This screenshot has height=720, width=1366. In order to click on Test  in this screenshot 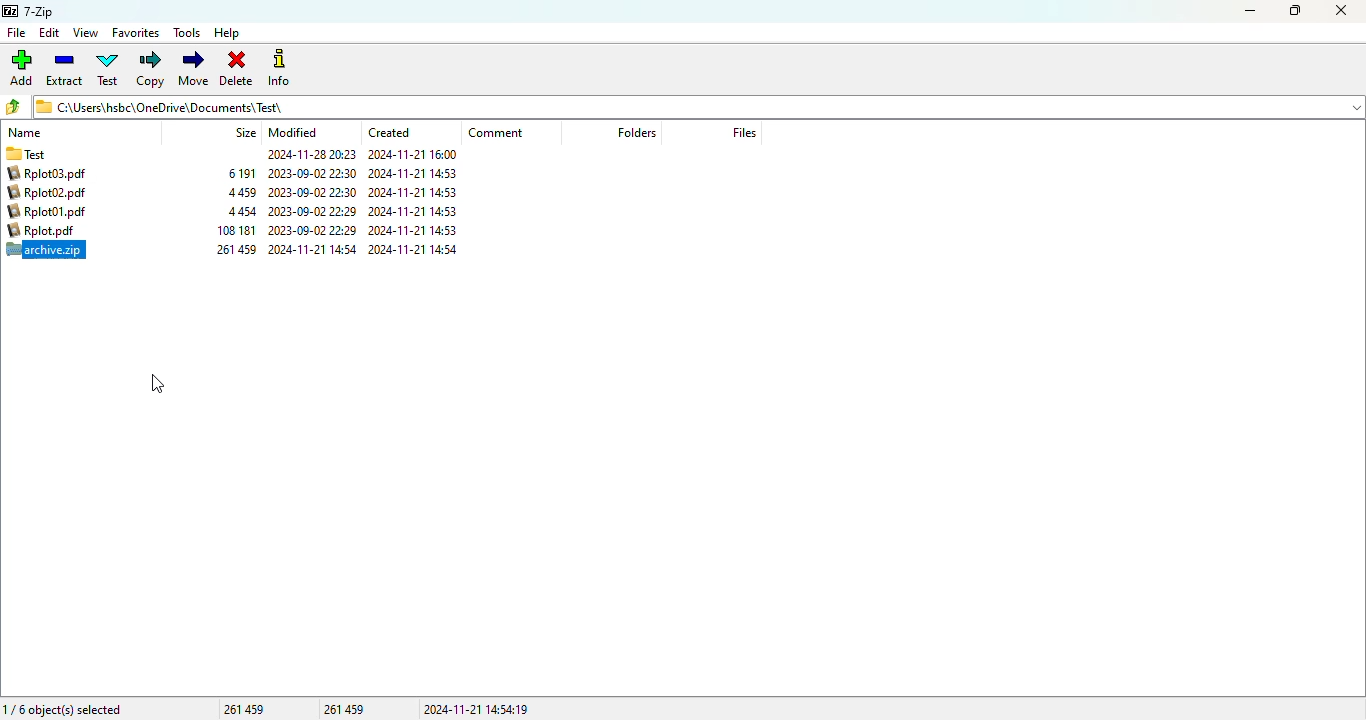, I will do `click(59, 154)`.